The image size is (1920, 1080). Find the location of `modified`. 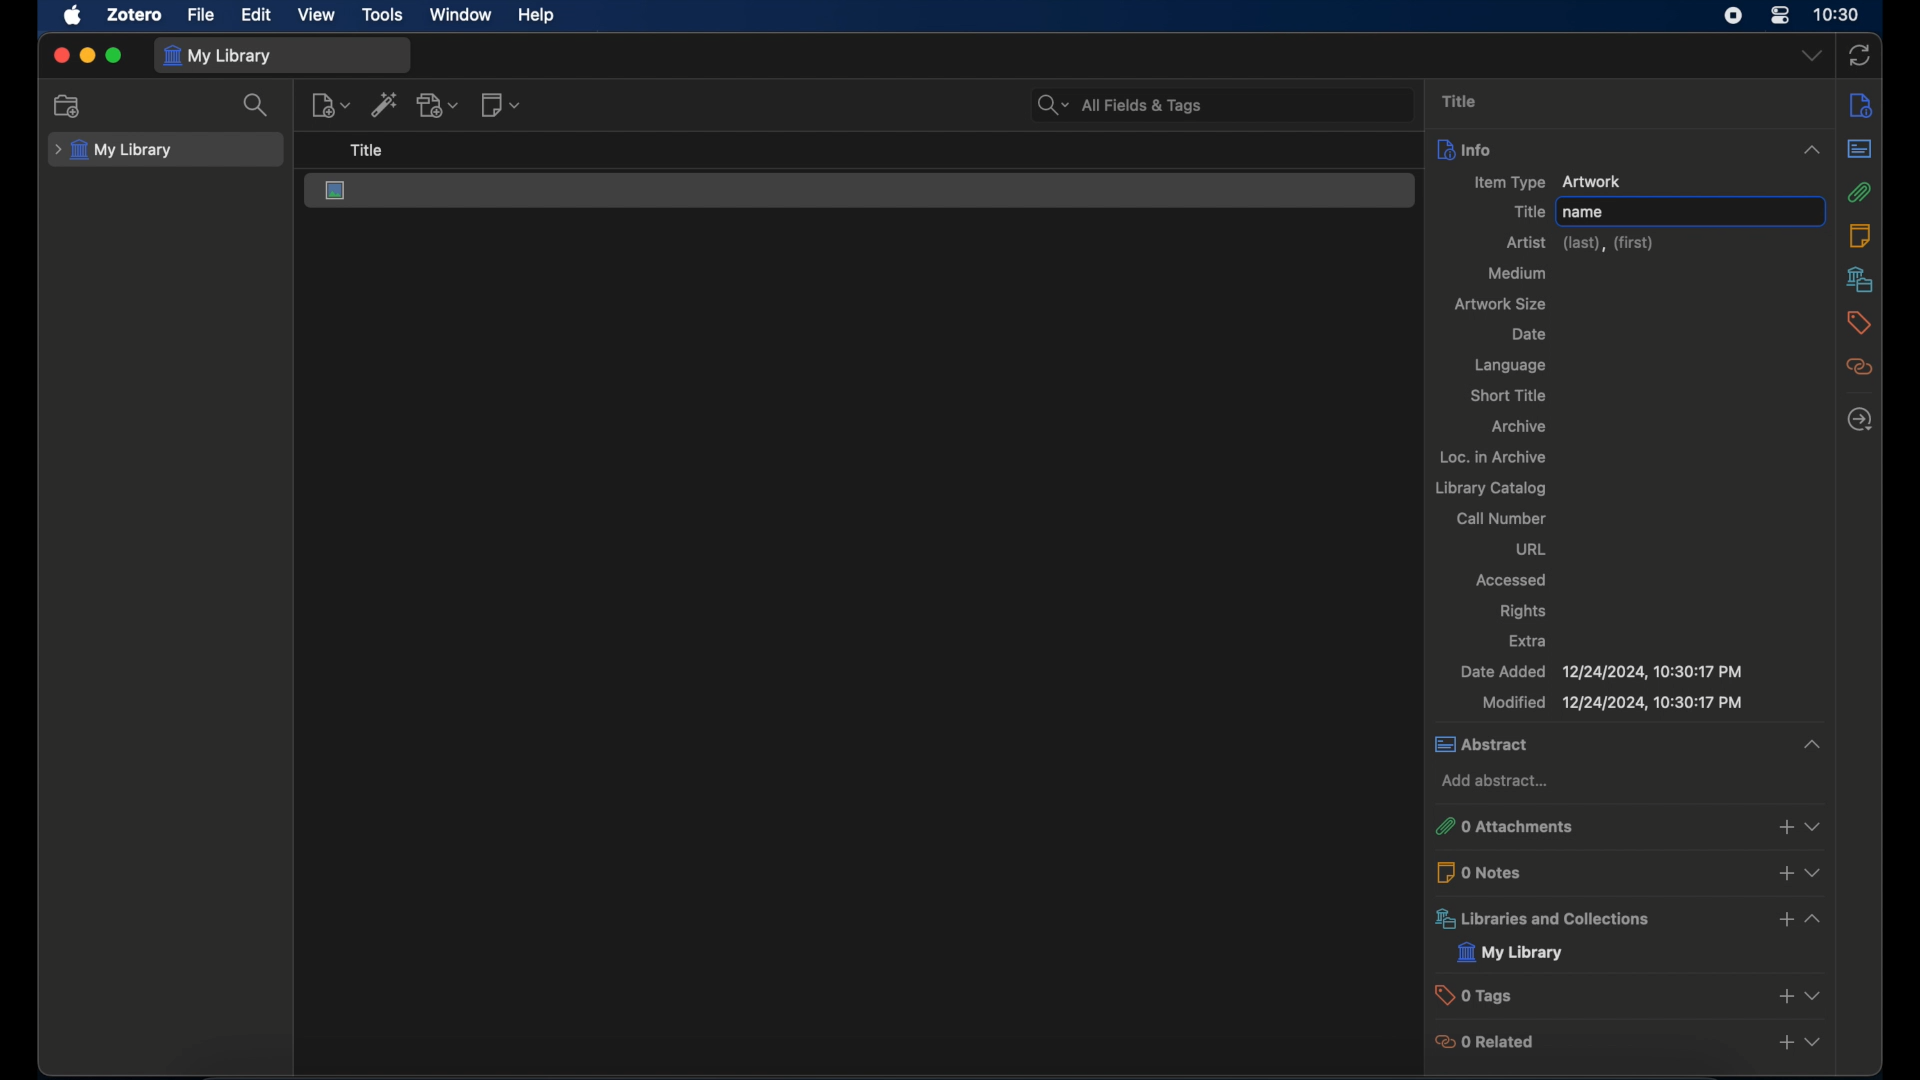

modified is located at coordinates (1614, 704).